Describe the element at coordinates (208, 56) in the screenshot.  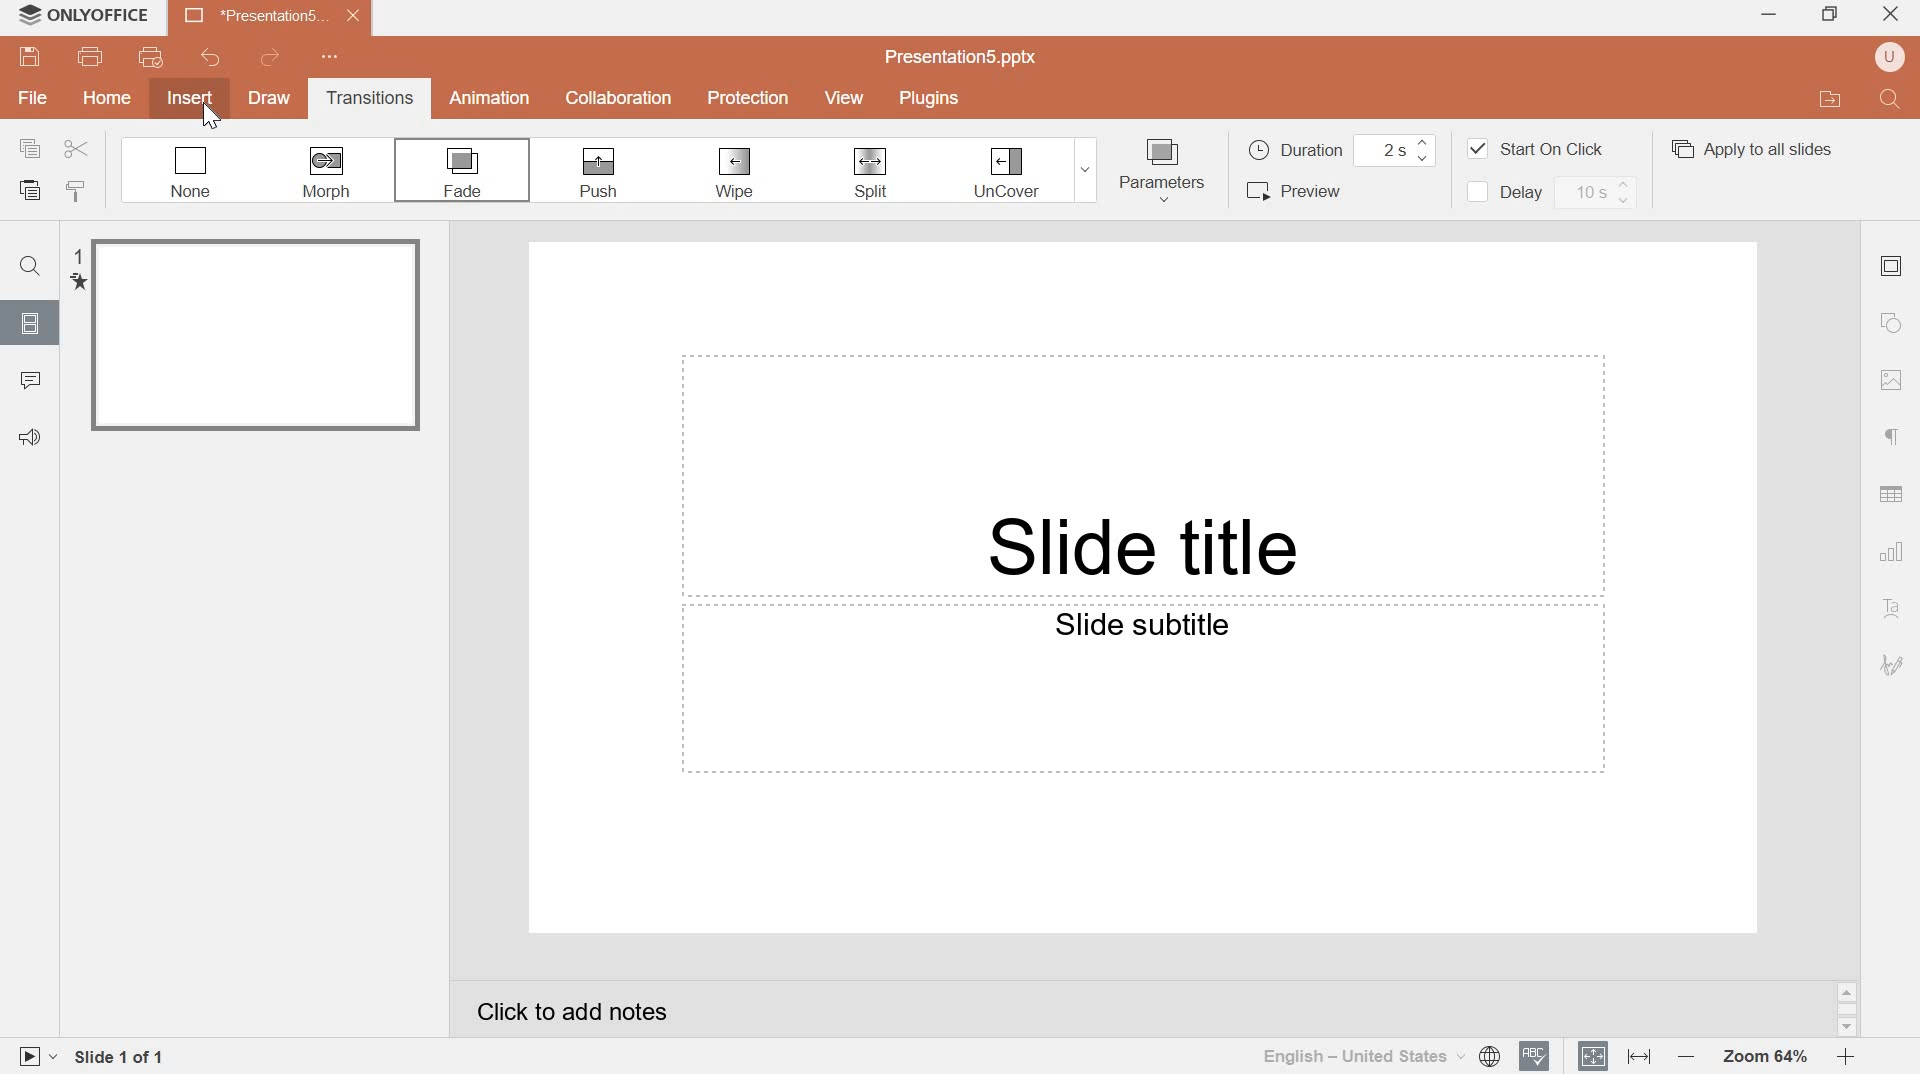
I see `undo` at that location.